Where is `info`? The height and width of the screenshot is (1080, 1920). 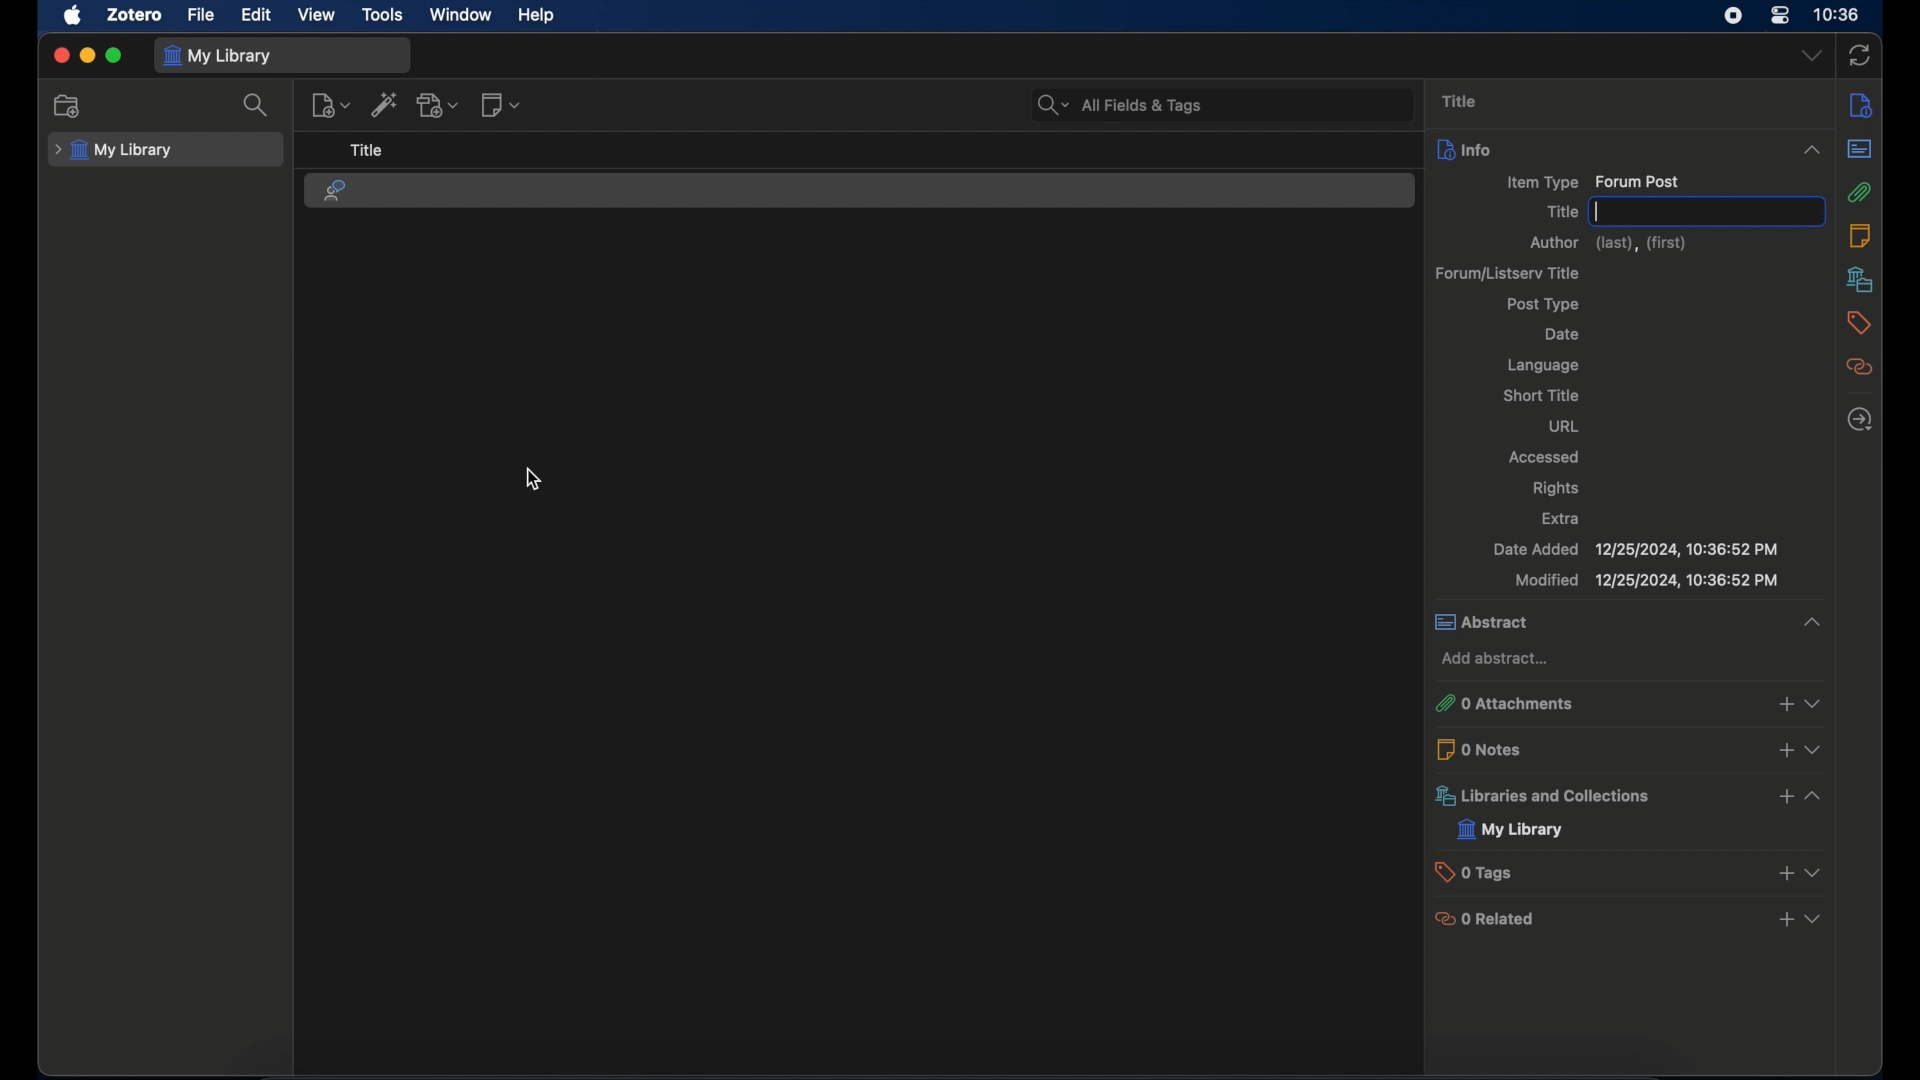 info is located at coordinates (1860, 107).